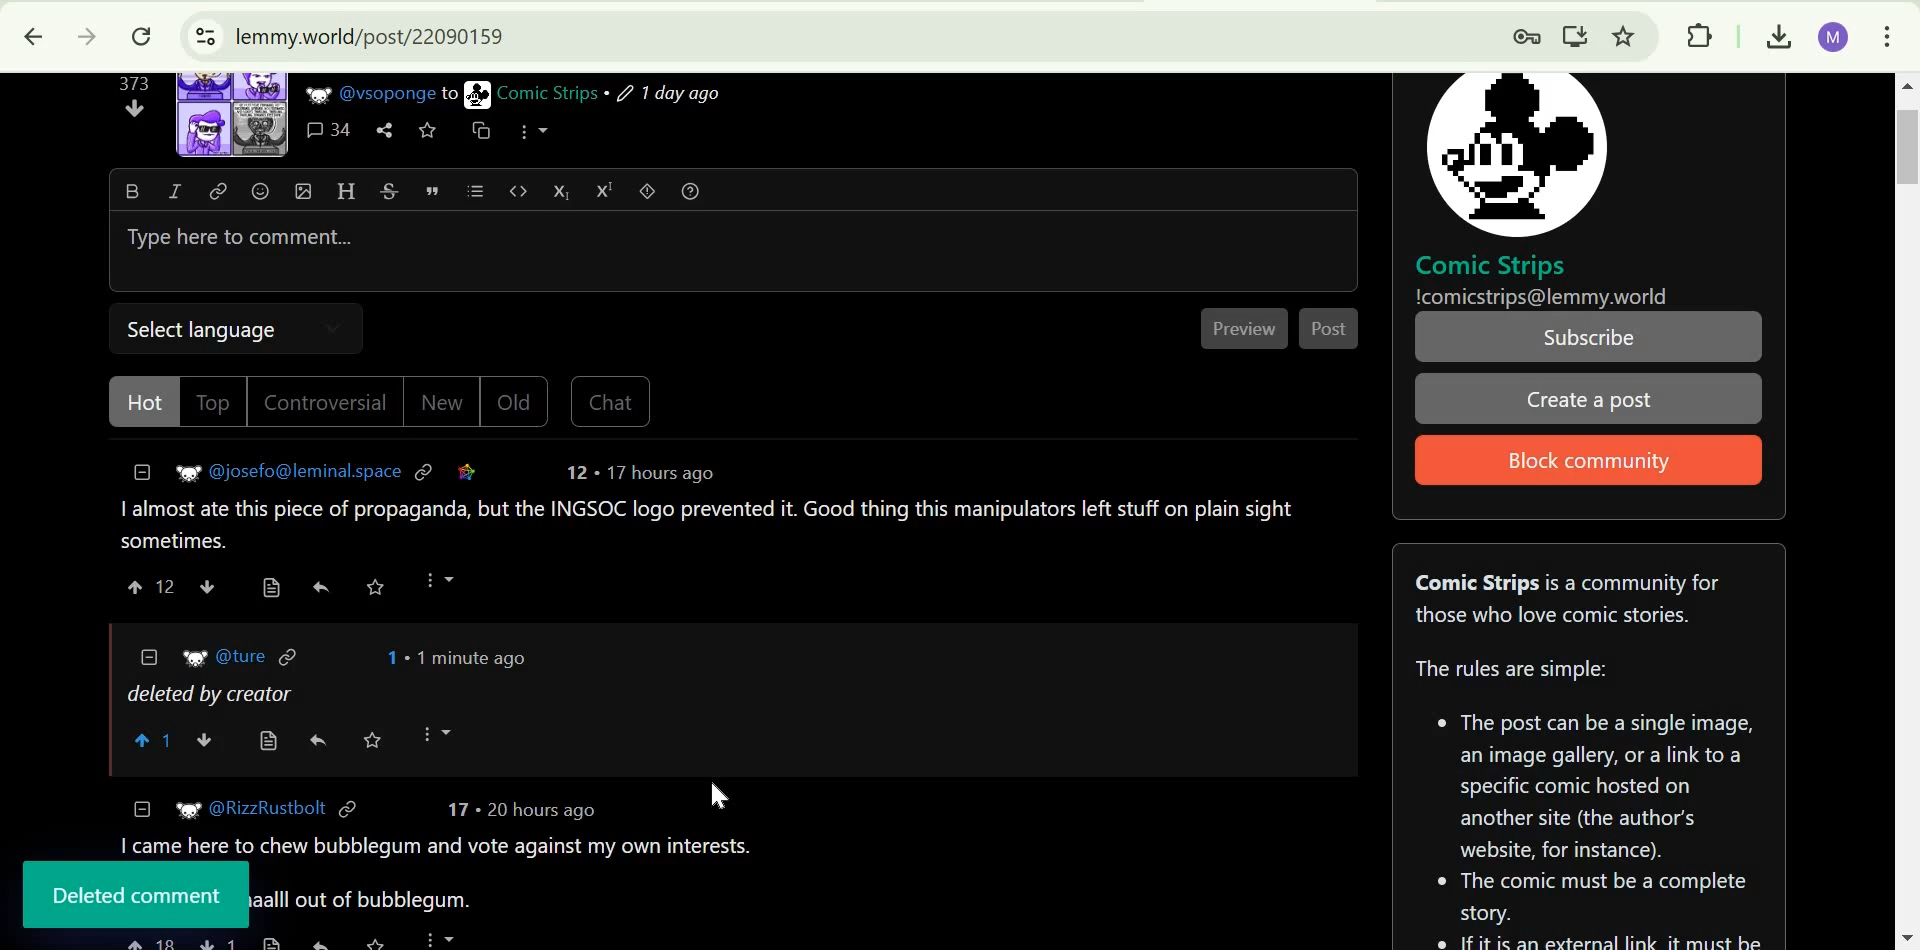 The height and width of the screenshot is (950, 1920). Describe the element at coordinates (136, 108) in the screenshot. I see `downvote` at that location.